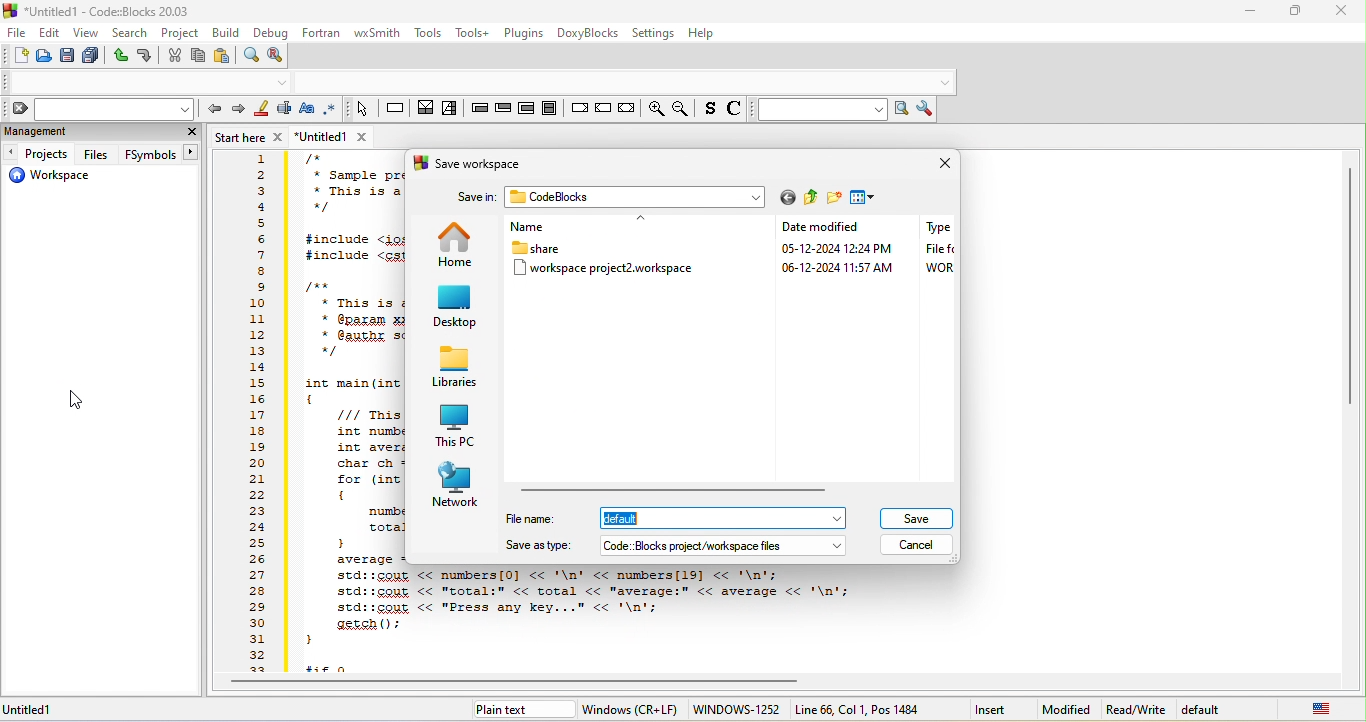  What do you see at coordinates (1069, 710) in the screenshot?
I see `modified` at bounding box center [1069, 710].